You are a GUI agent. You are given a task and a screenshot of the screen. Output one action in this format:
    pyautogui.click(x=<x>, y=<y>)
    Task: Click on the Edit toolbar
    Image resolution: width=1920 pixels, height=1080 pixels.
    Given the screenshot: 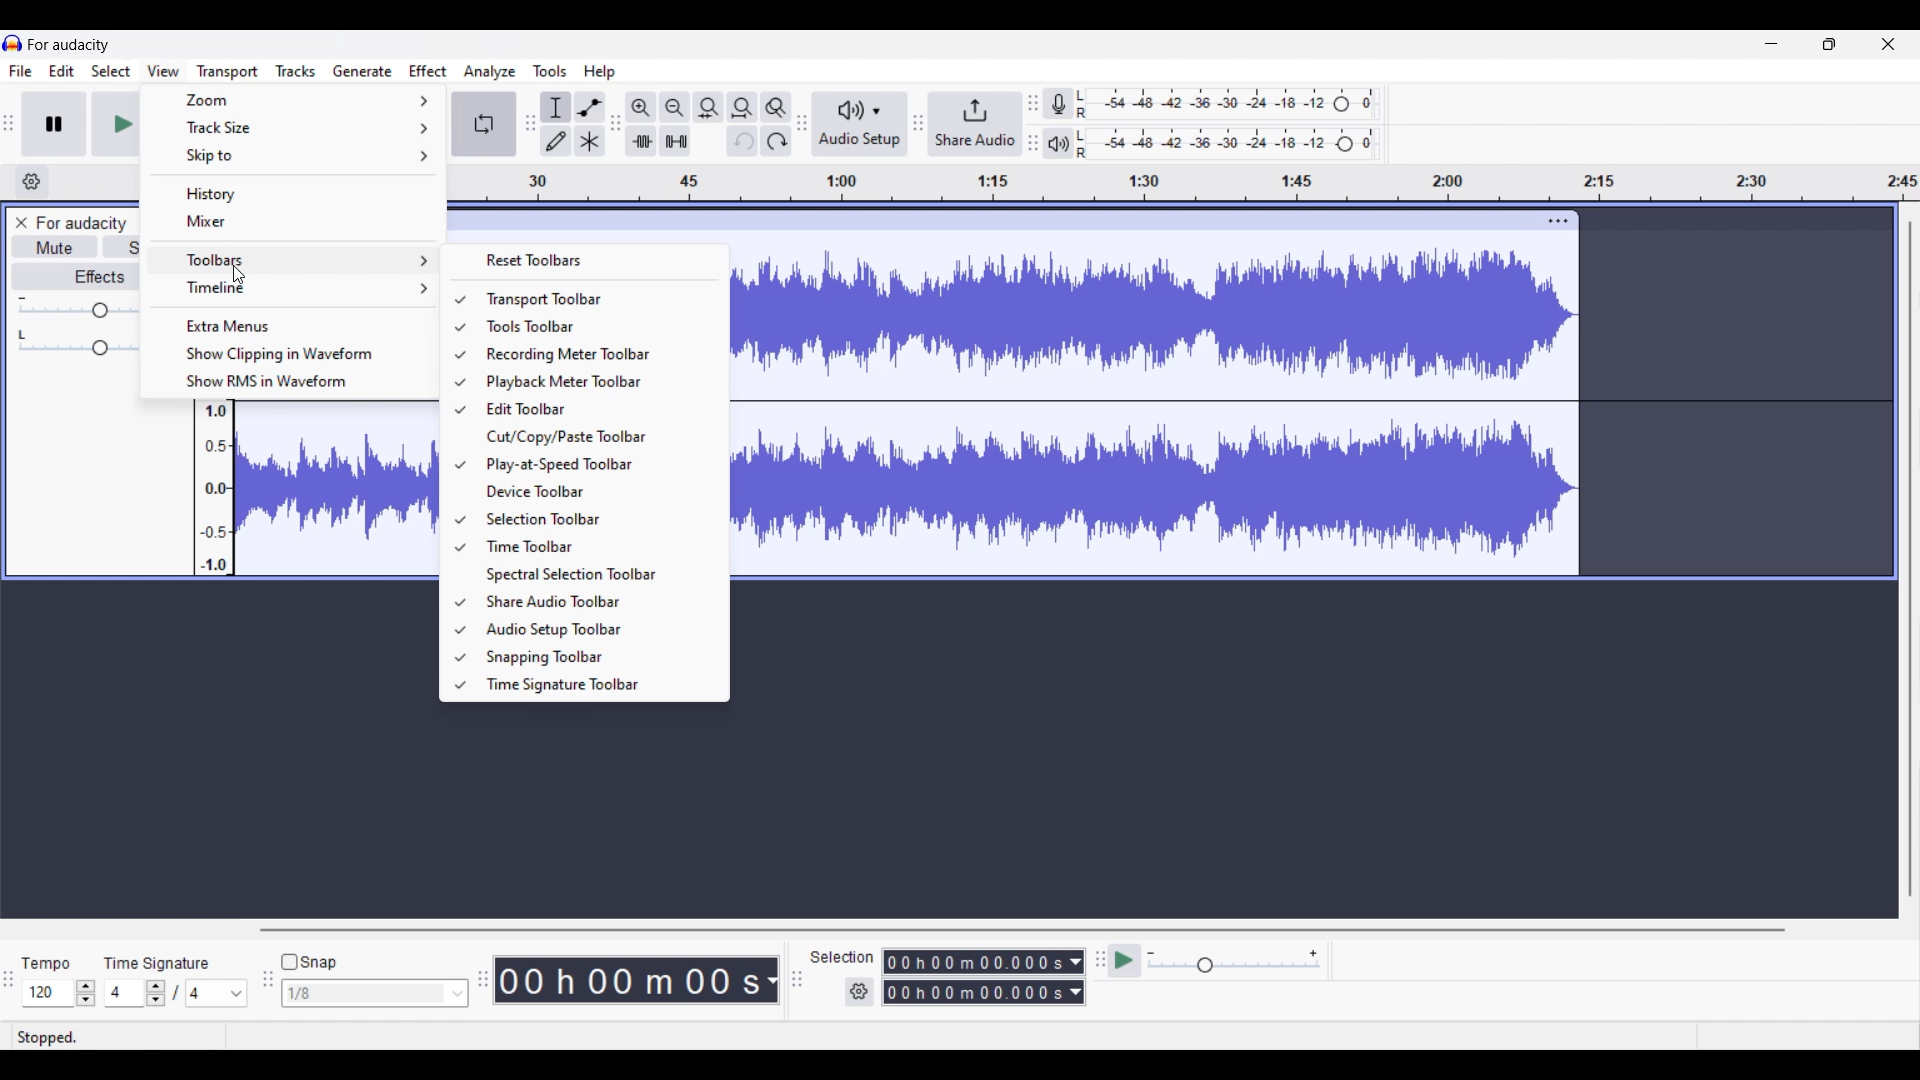 What is the action you would take?
    pyautogui.click(x=596, y=409)
    